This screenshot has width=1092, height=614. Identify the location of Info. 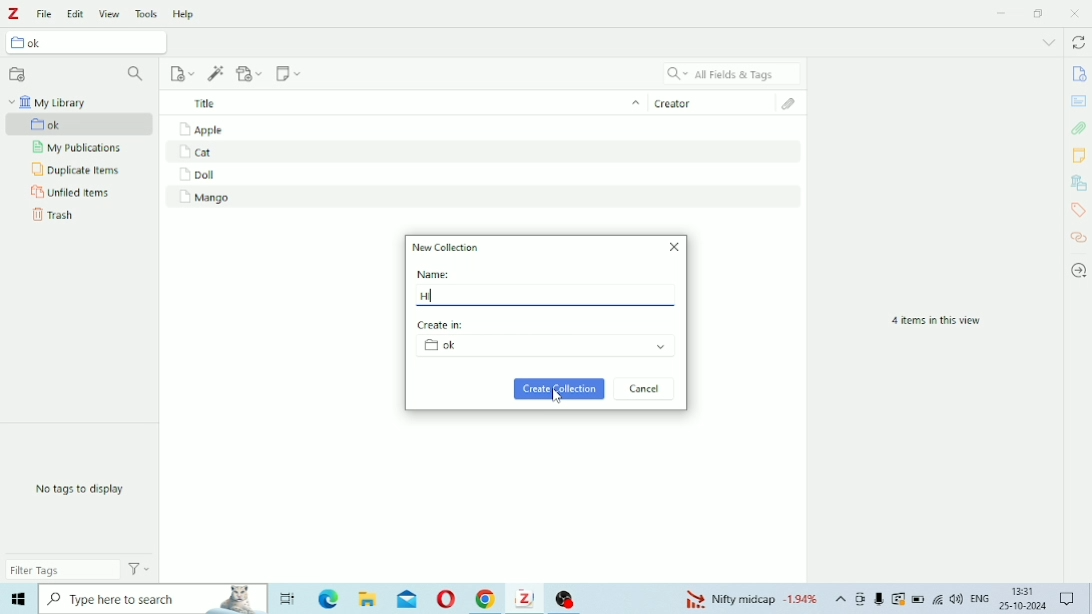
(1078, 74).